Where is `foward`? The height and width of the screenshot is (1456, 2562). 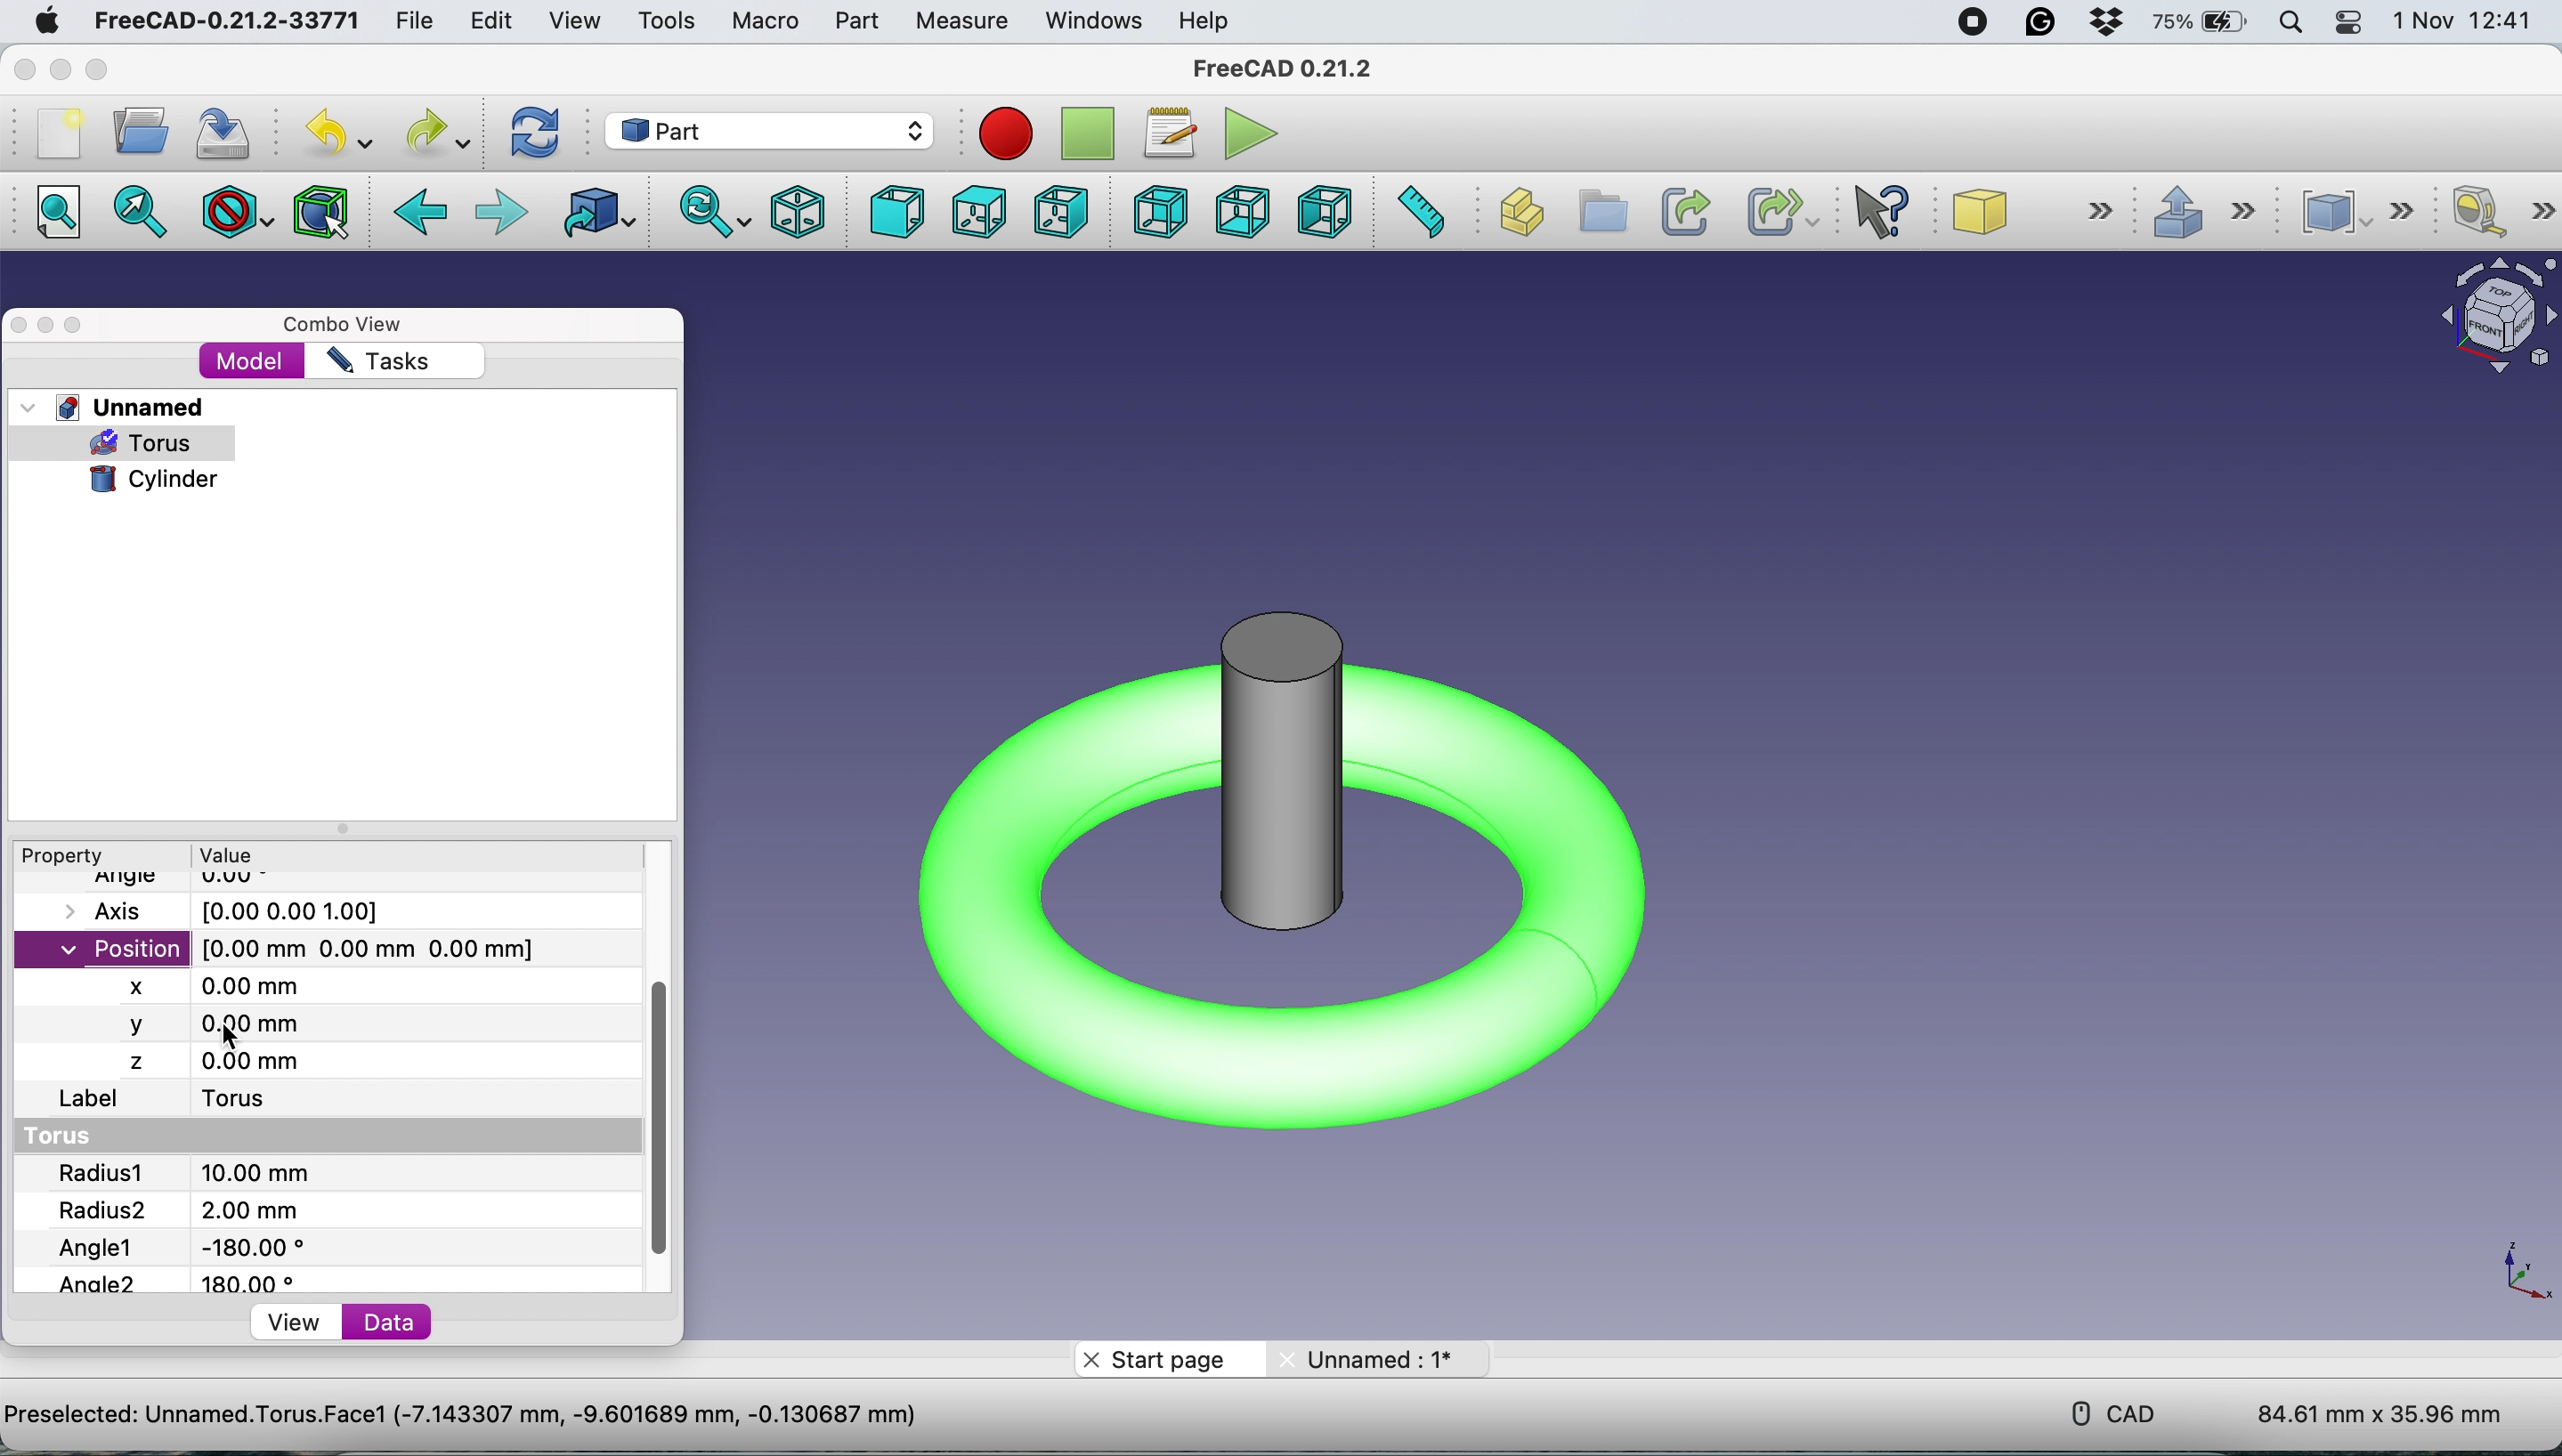
foward is located at coordinates (505, 209).